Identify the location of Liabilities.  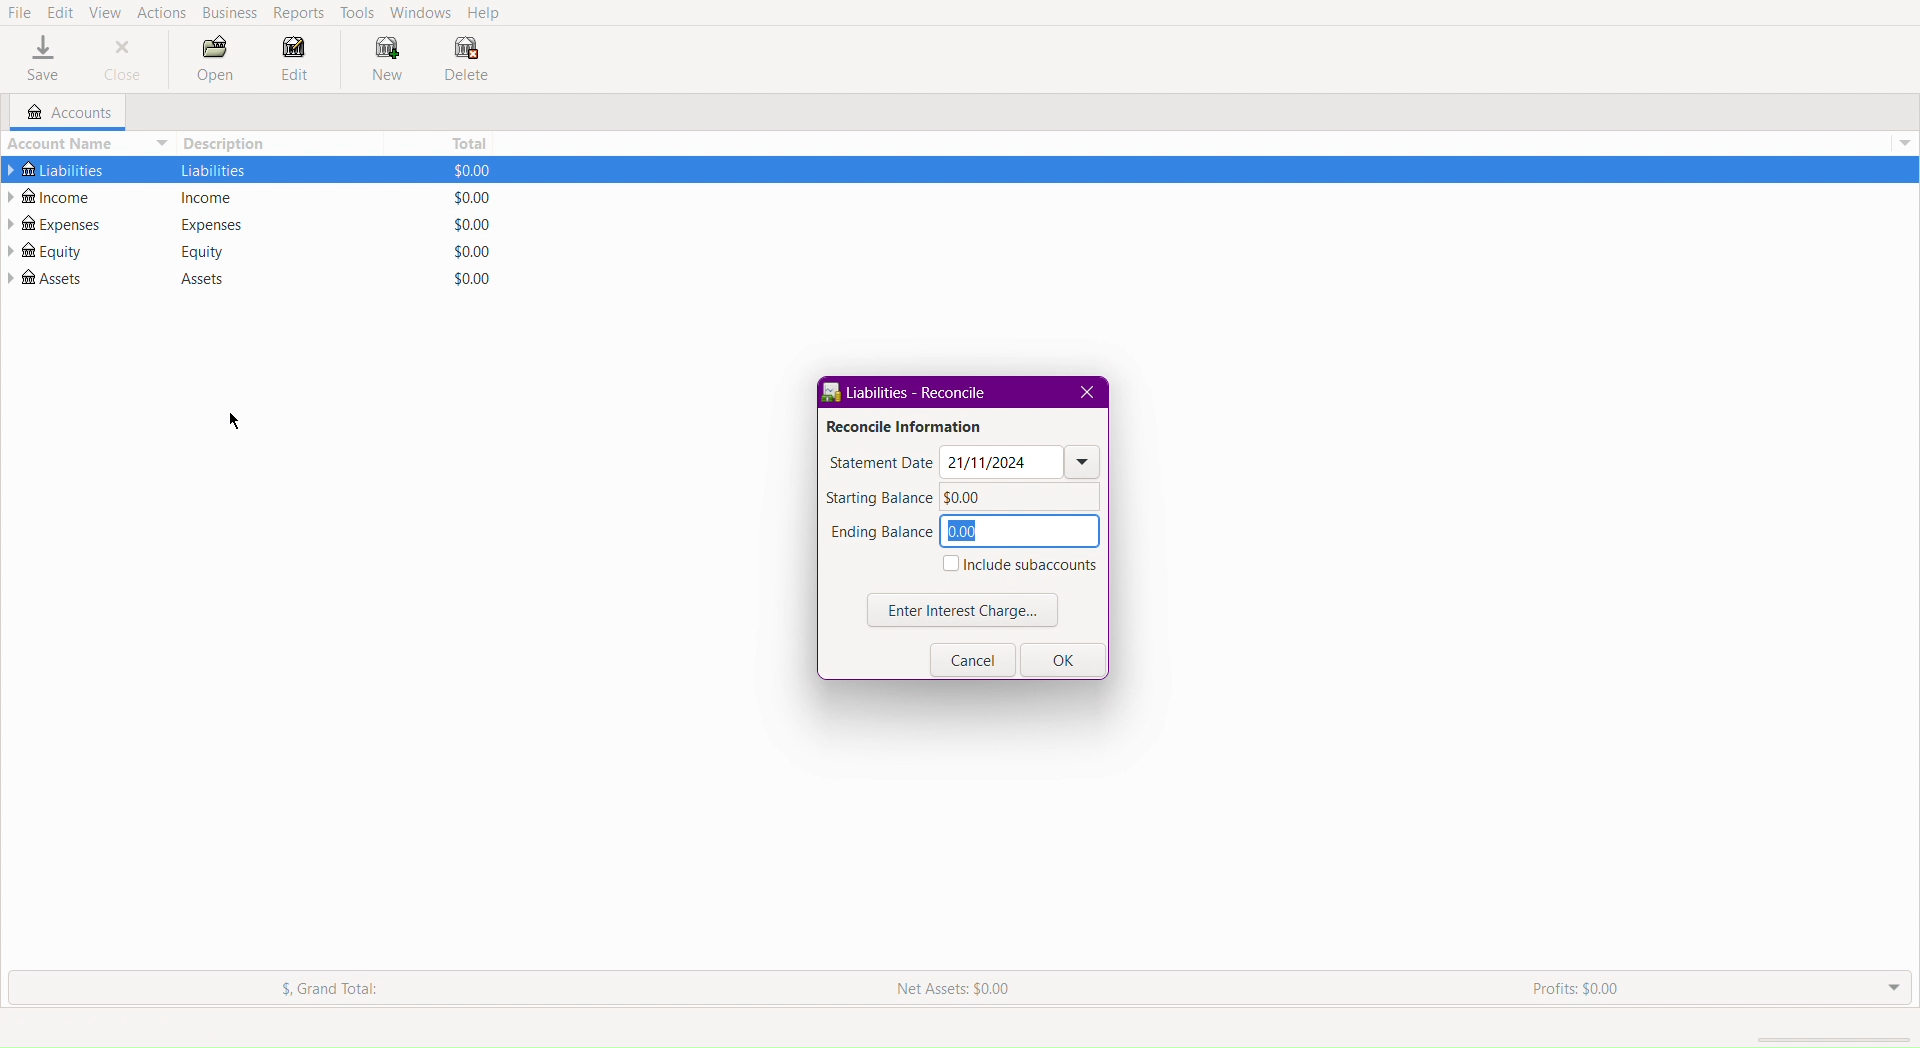
(54, 171).